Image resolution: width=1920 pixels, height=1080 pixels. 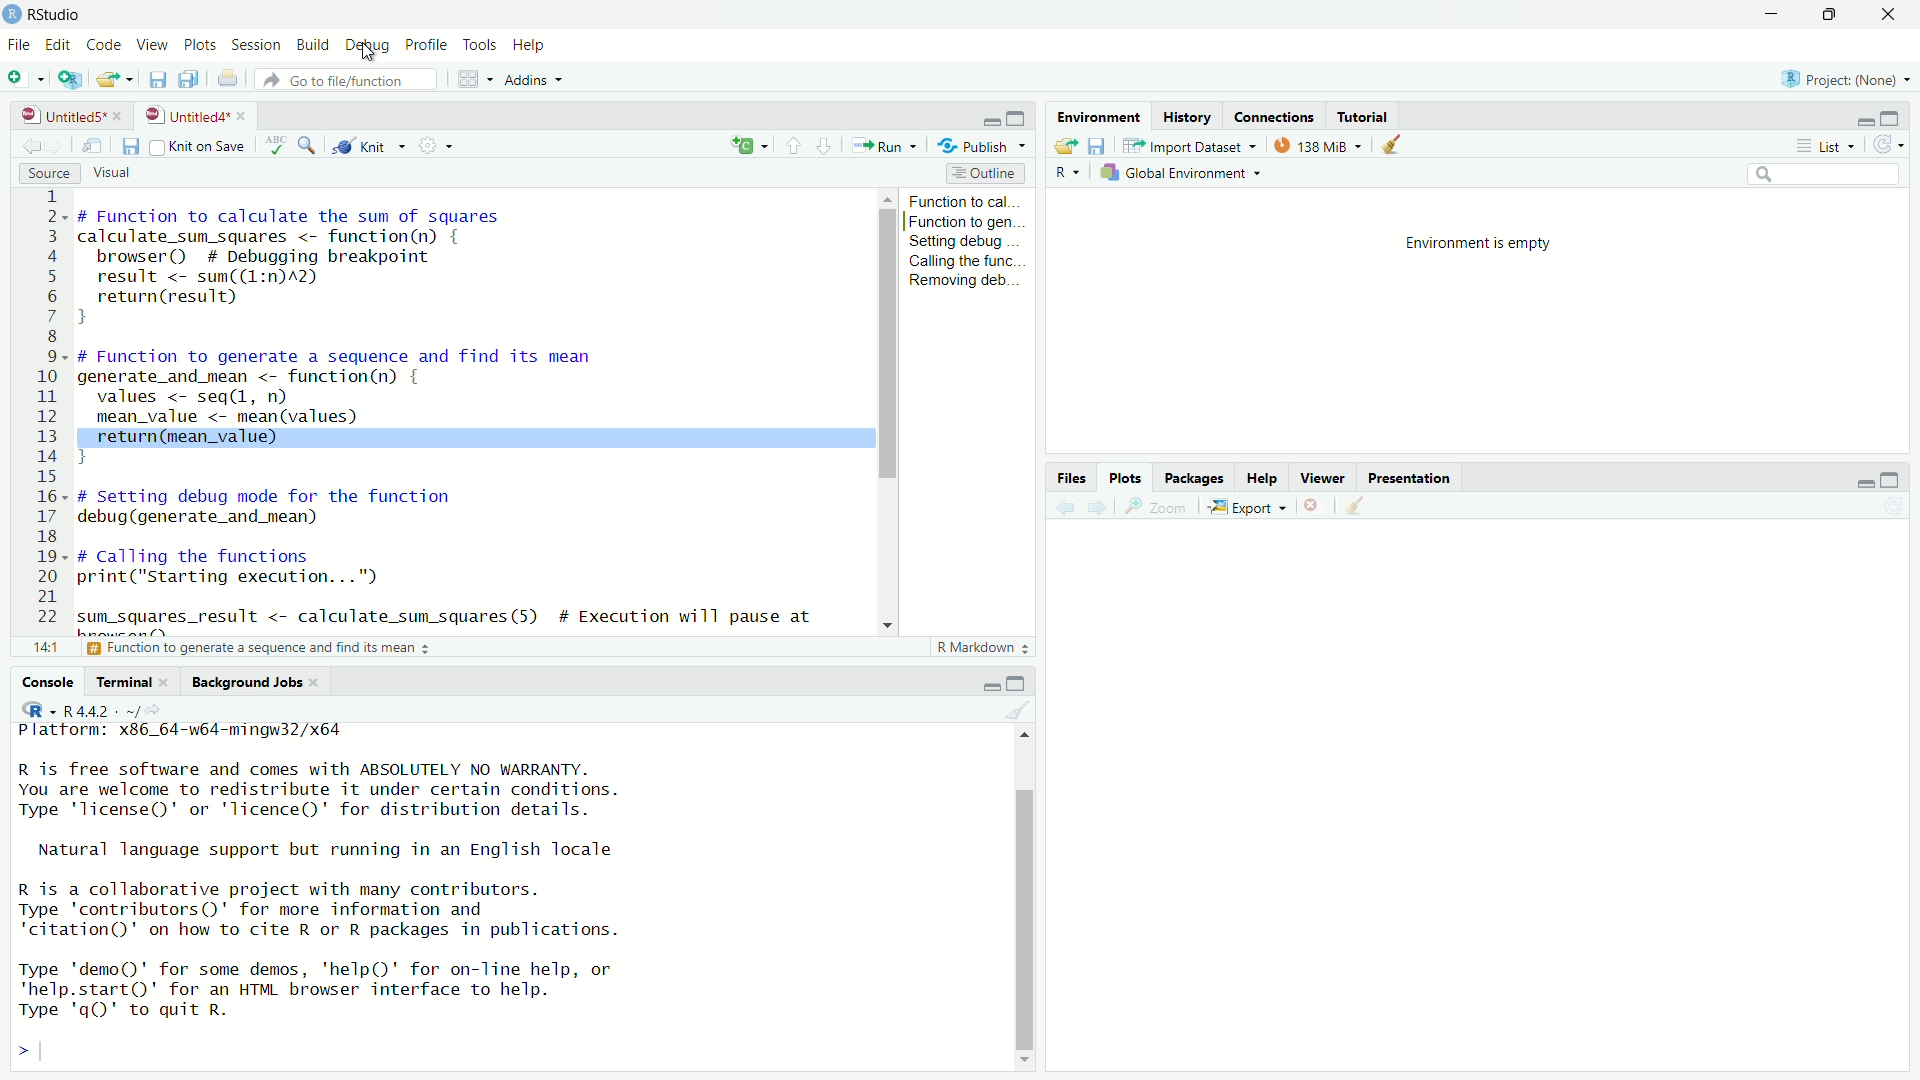 I want to click on maximize, so click(x=1895, y=116).